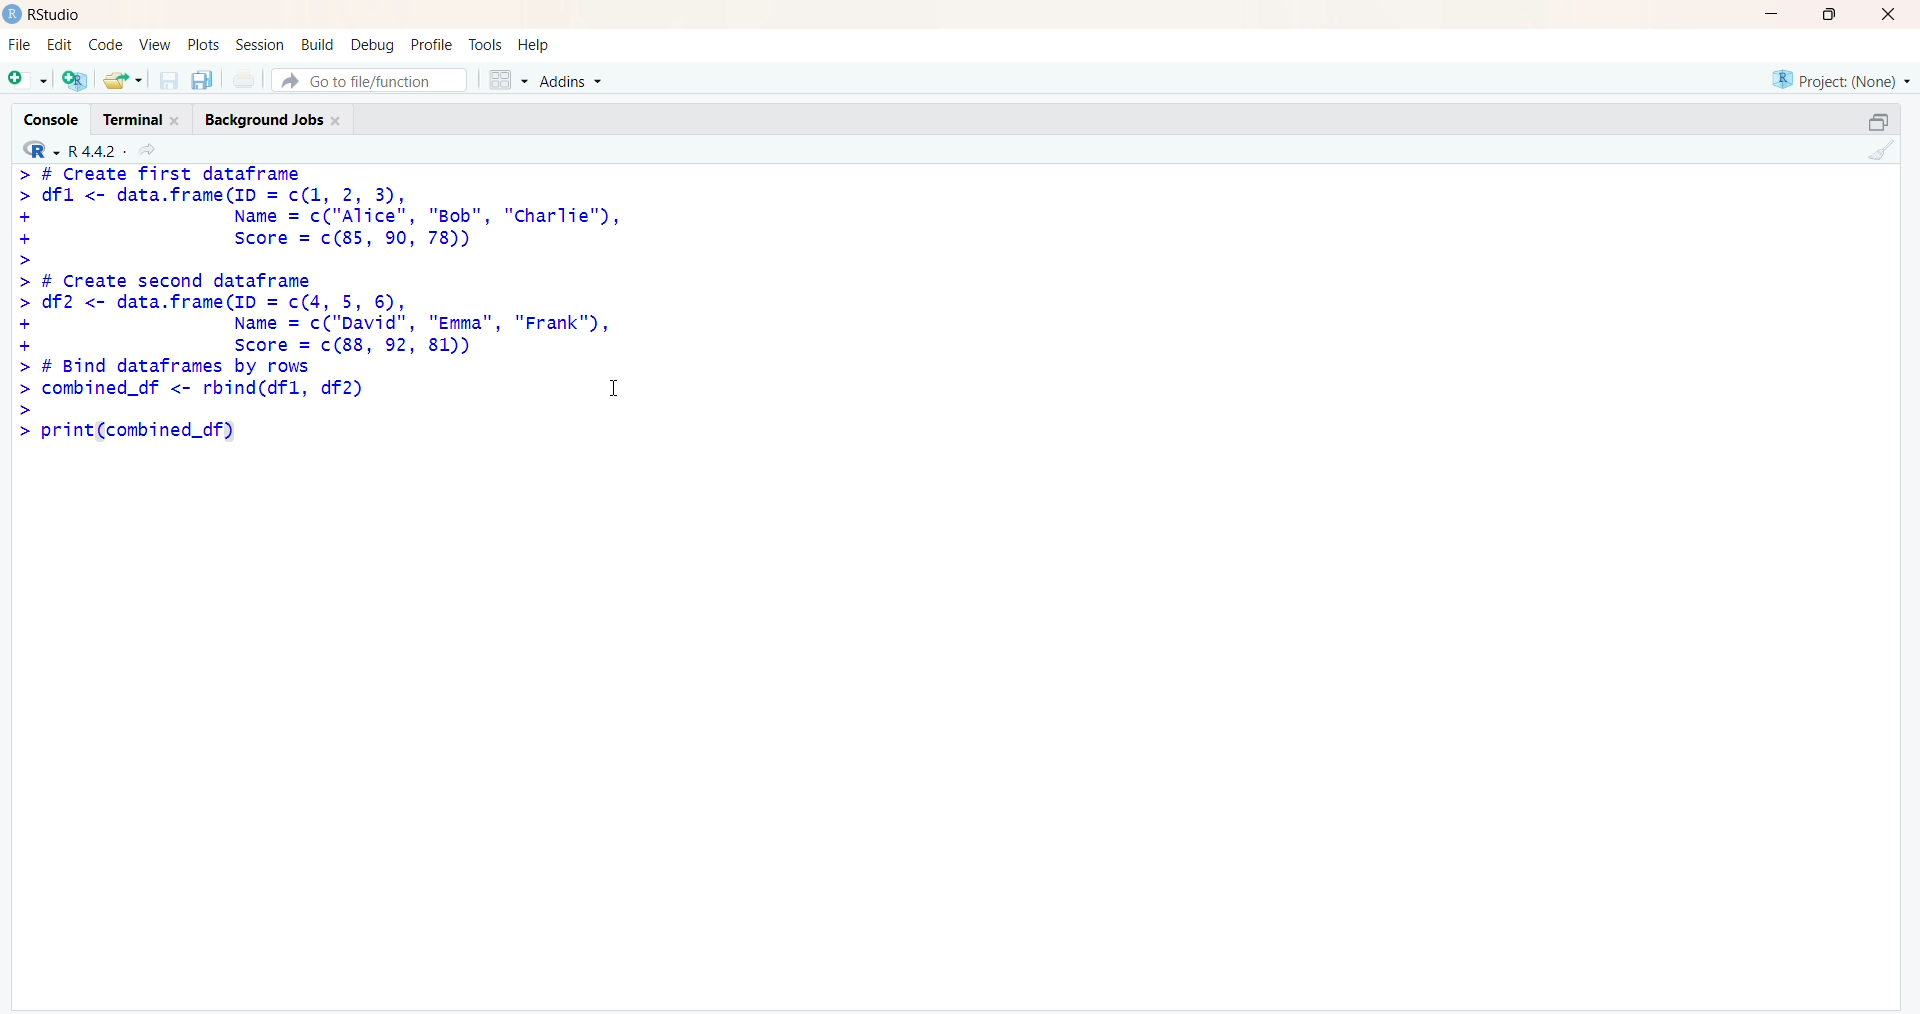 This screenshot has height=1014, width=1920. I want to click on # Create Tirst datatramedfl <- data.frame(ID = c(1, 2, 3),Name = c("Alice", "Bob", "Charlie"),Score = c(85, 90, 78))# Create second dataframedf2 <- data.frame(ID = c(4, 5, 6),Name = c("David", "Emma", "Frank"),Score = c(88, 92, 81)), so click(324, 260).